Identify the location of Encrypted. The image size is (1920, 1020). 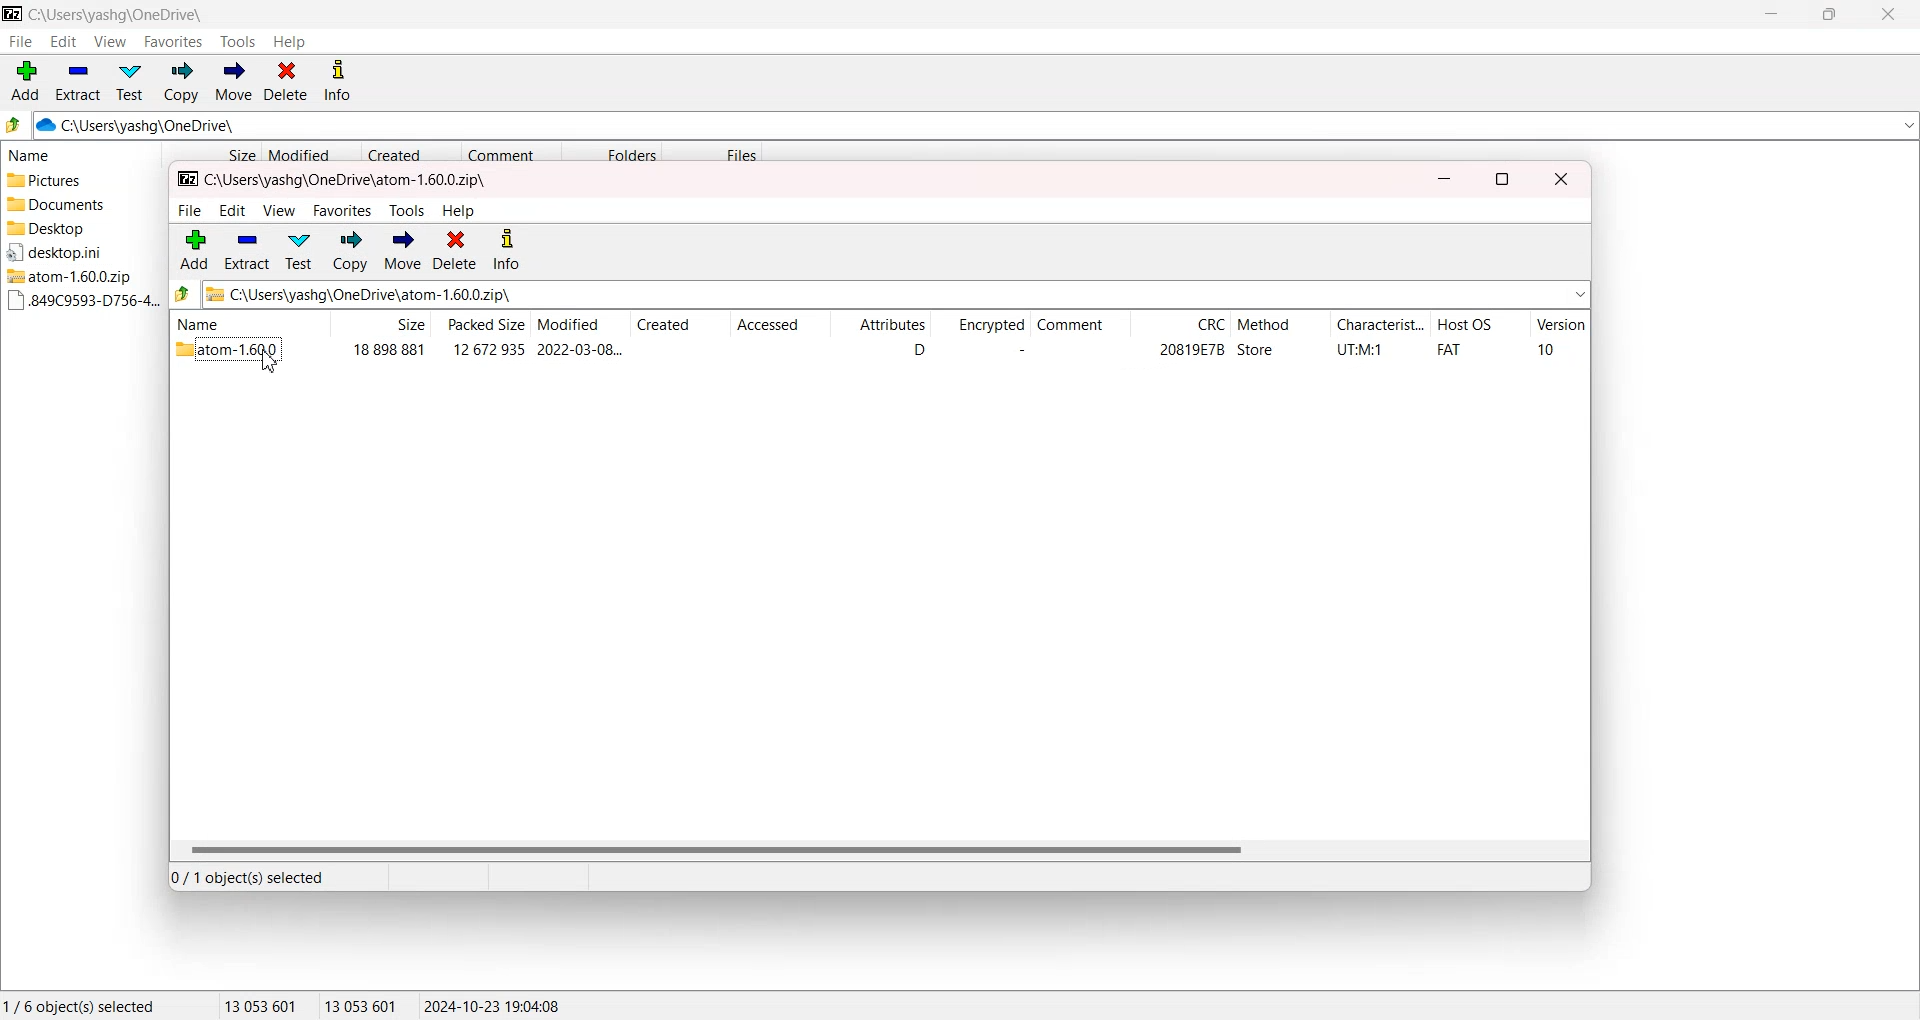
(979, 326).